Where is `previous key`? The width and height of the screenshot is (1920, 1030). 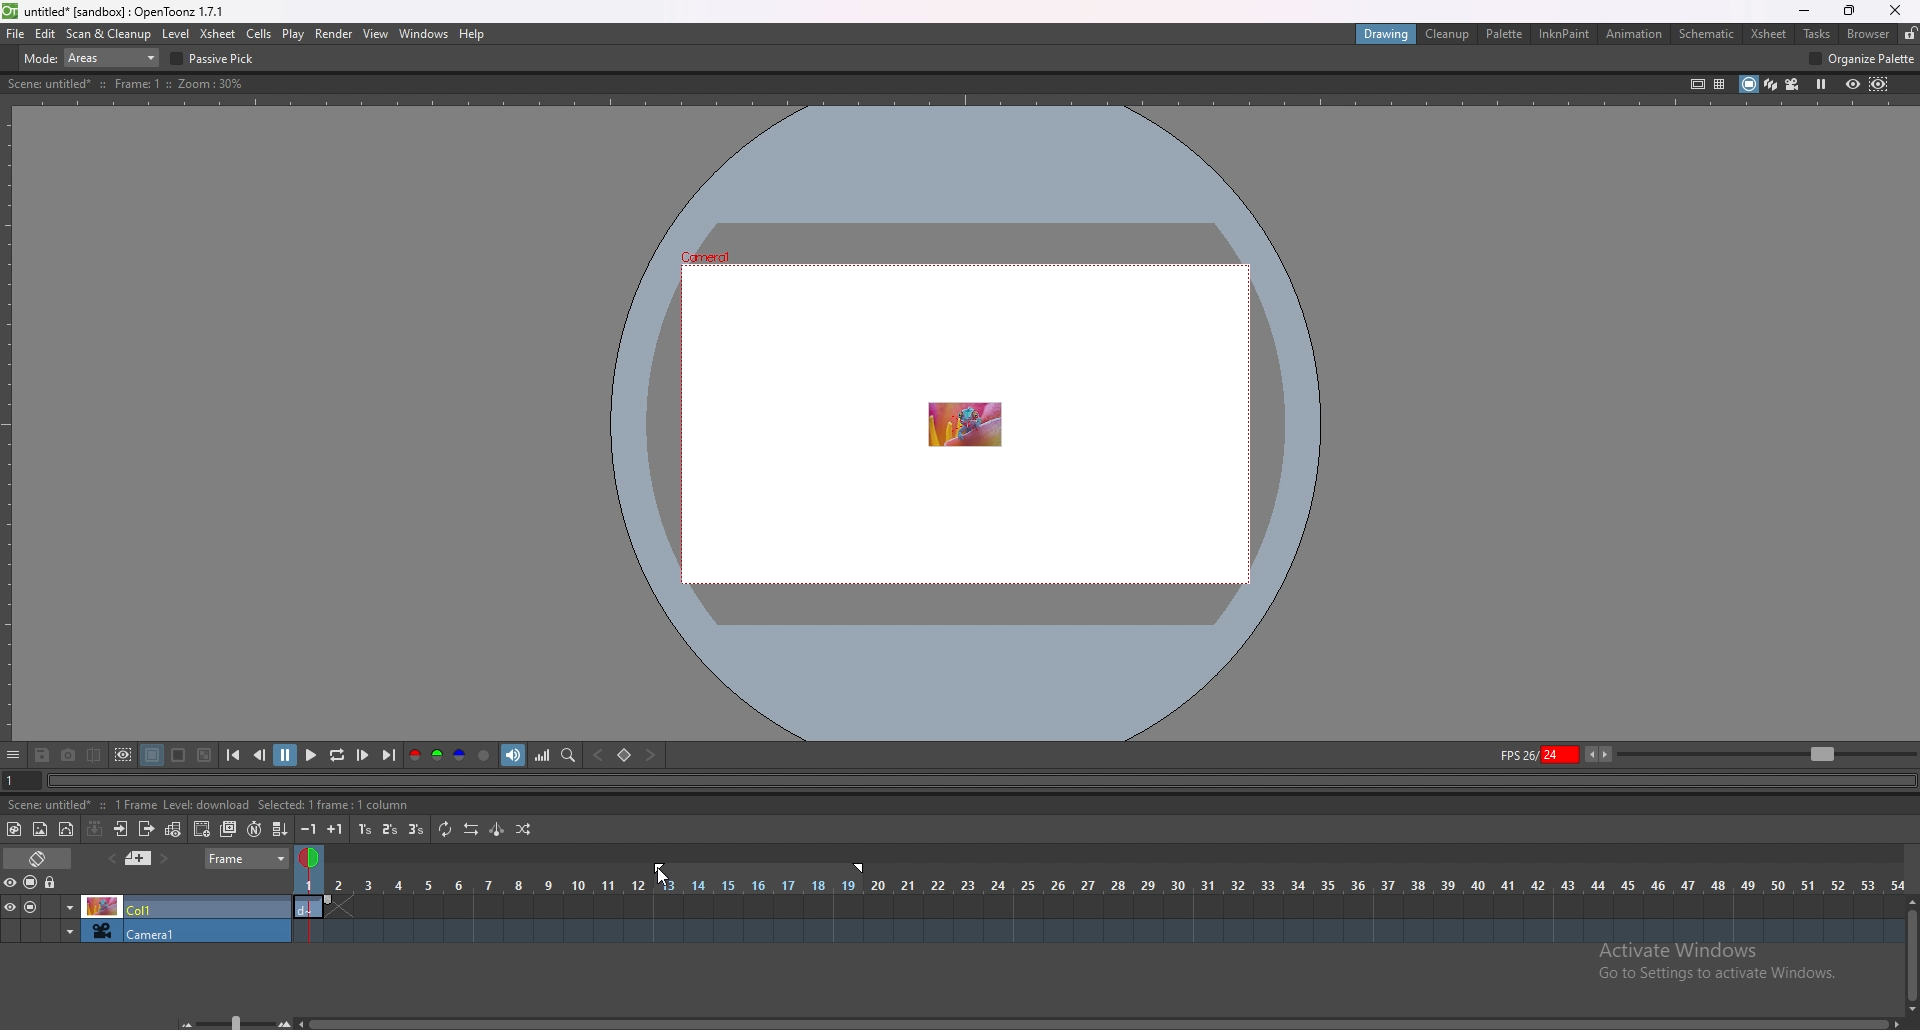 previous key is located at coordinates (599, 755).